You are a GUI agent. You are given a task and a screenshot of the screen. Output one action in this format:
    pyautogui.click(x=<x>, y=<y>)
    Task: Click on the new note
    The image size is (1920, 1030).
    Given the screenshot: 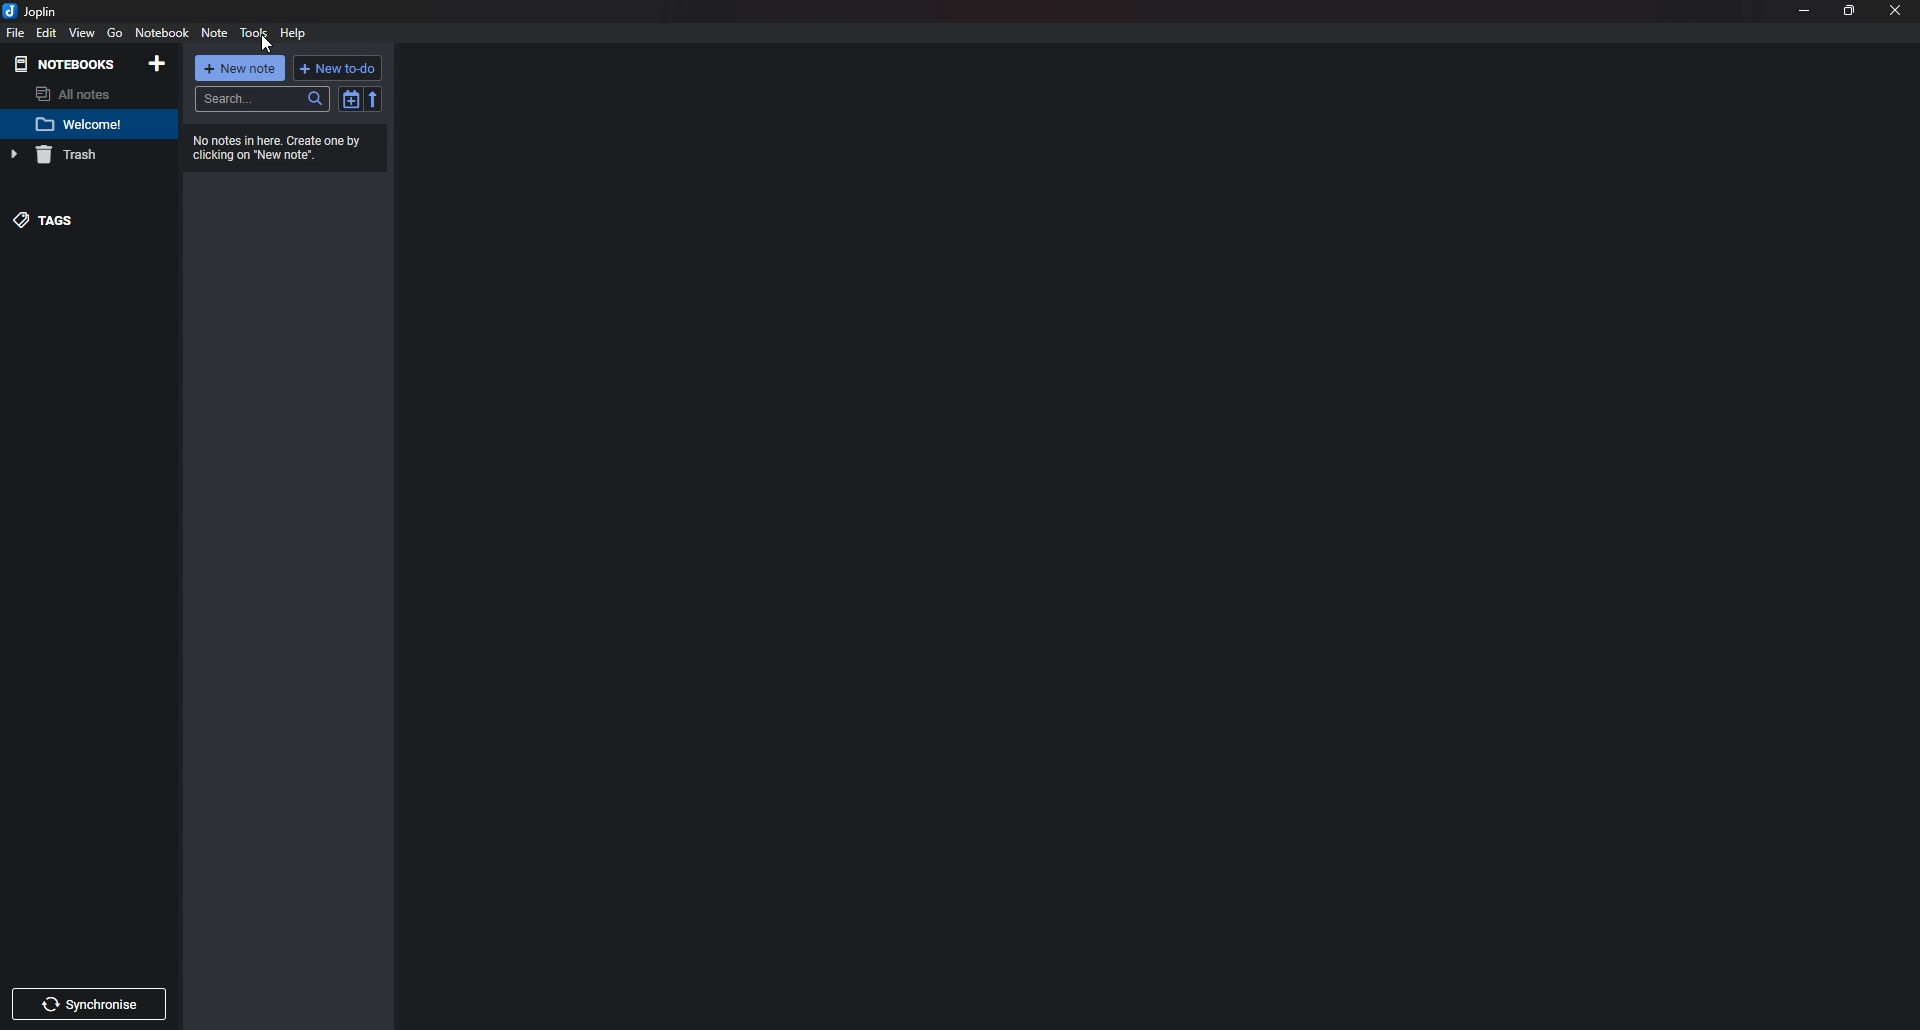 What is the action you would take?
    pyautogui.click(x=241, y=68)
    